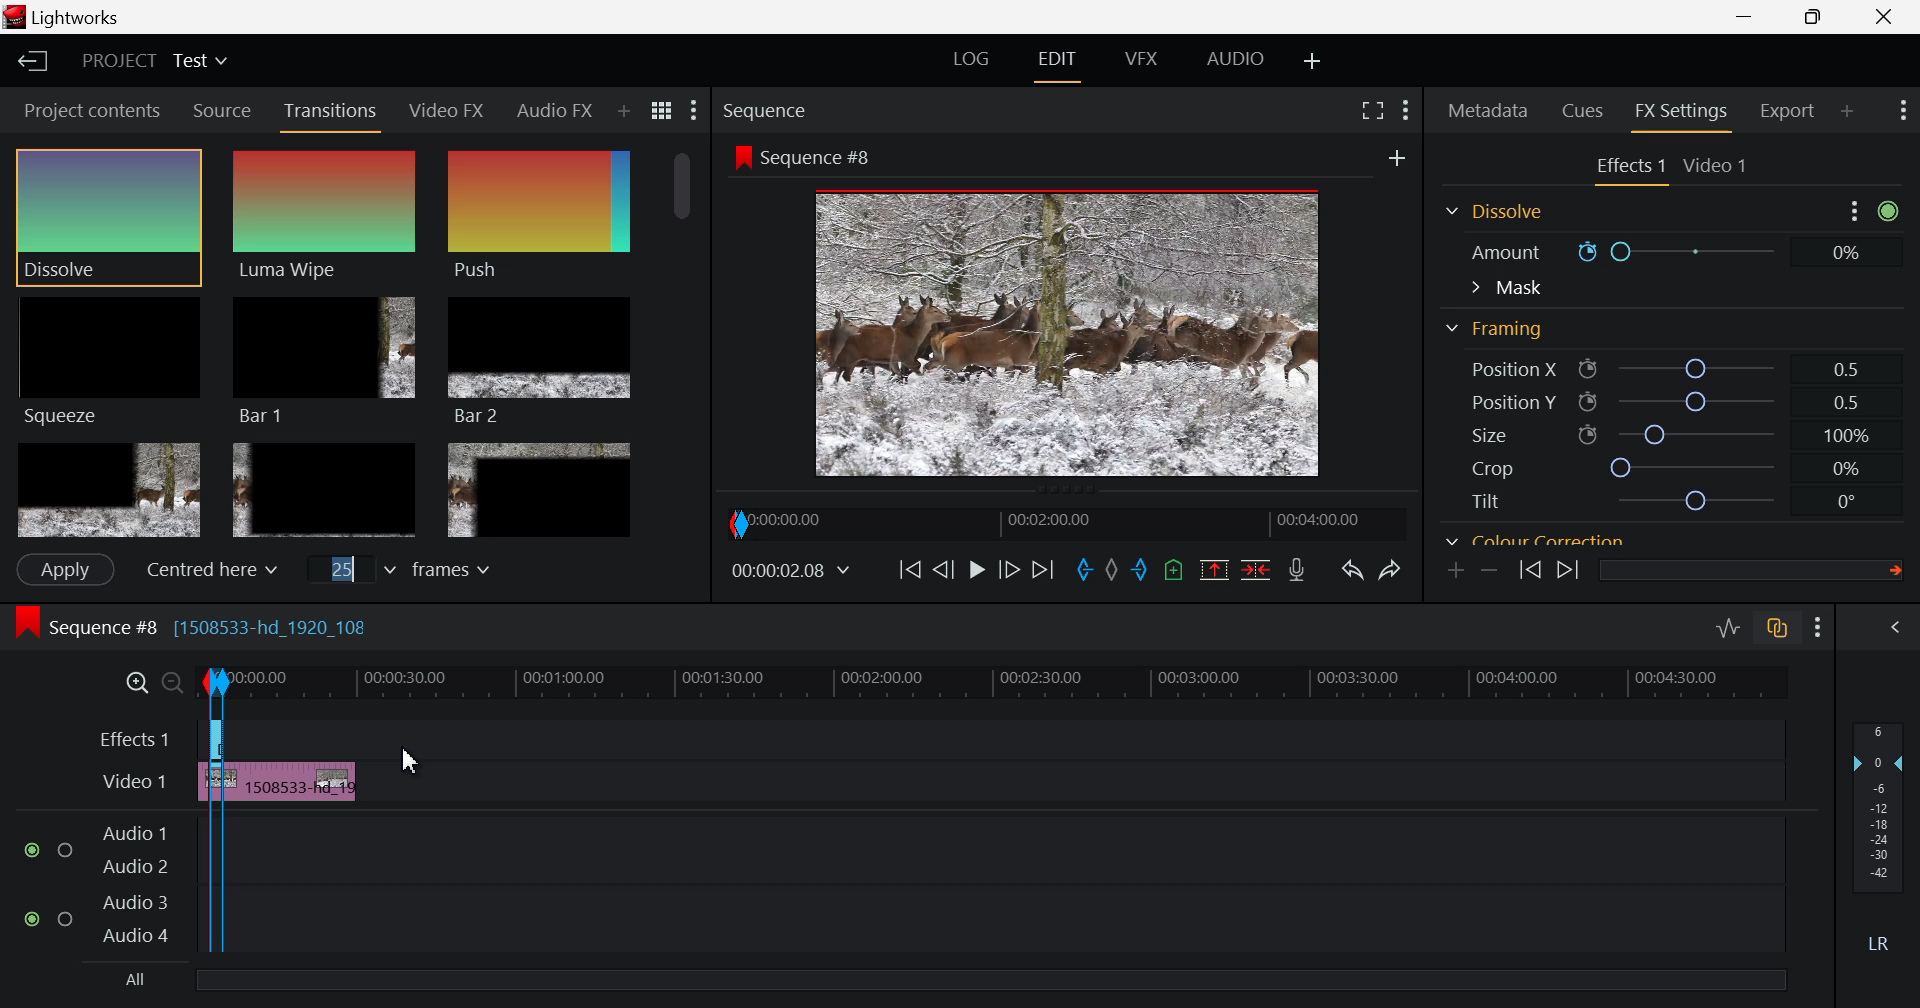 The image size is (1920, 1008). I want to click on Cues tab, so click(1584, 109).